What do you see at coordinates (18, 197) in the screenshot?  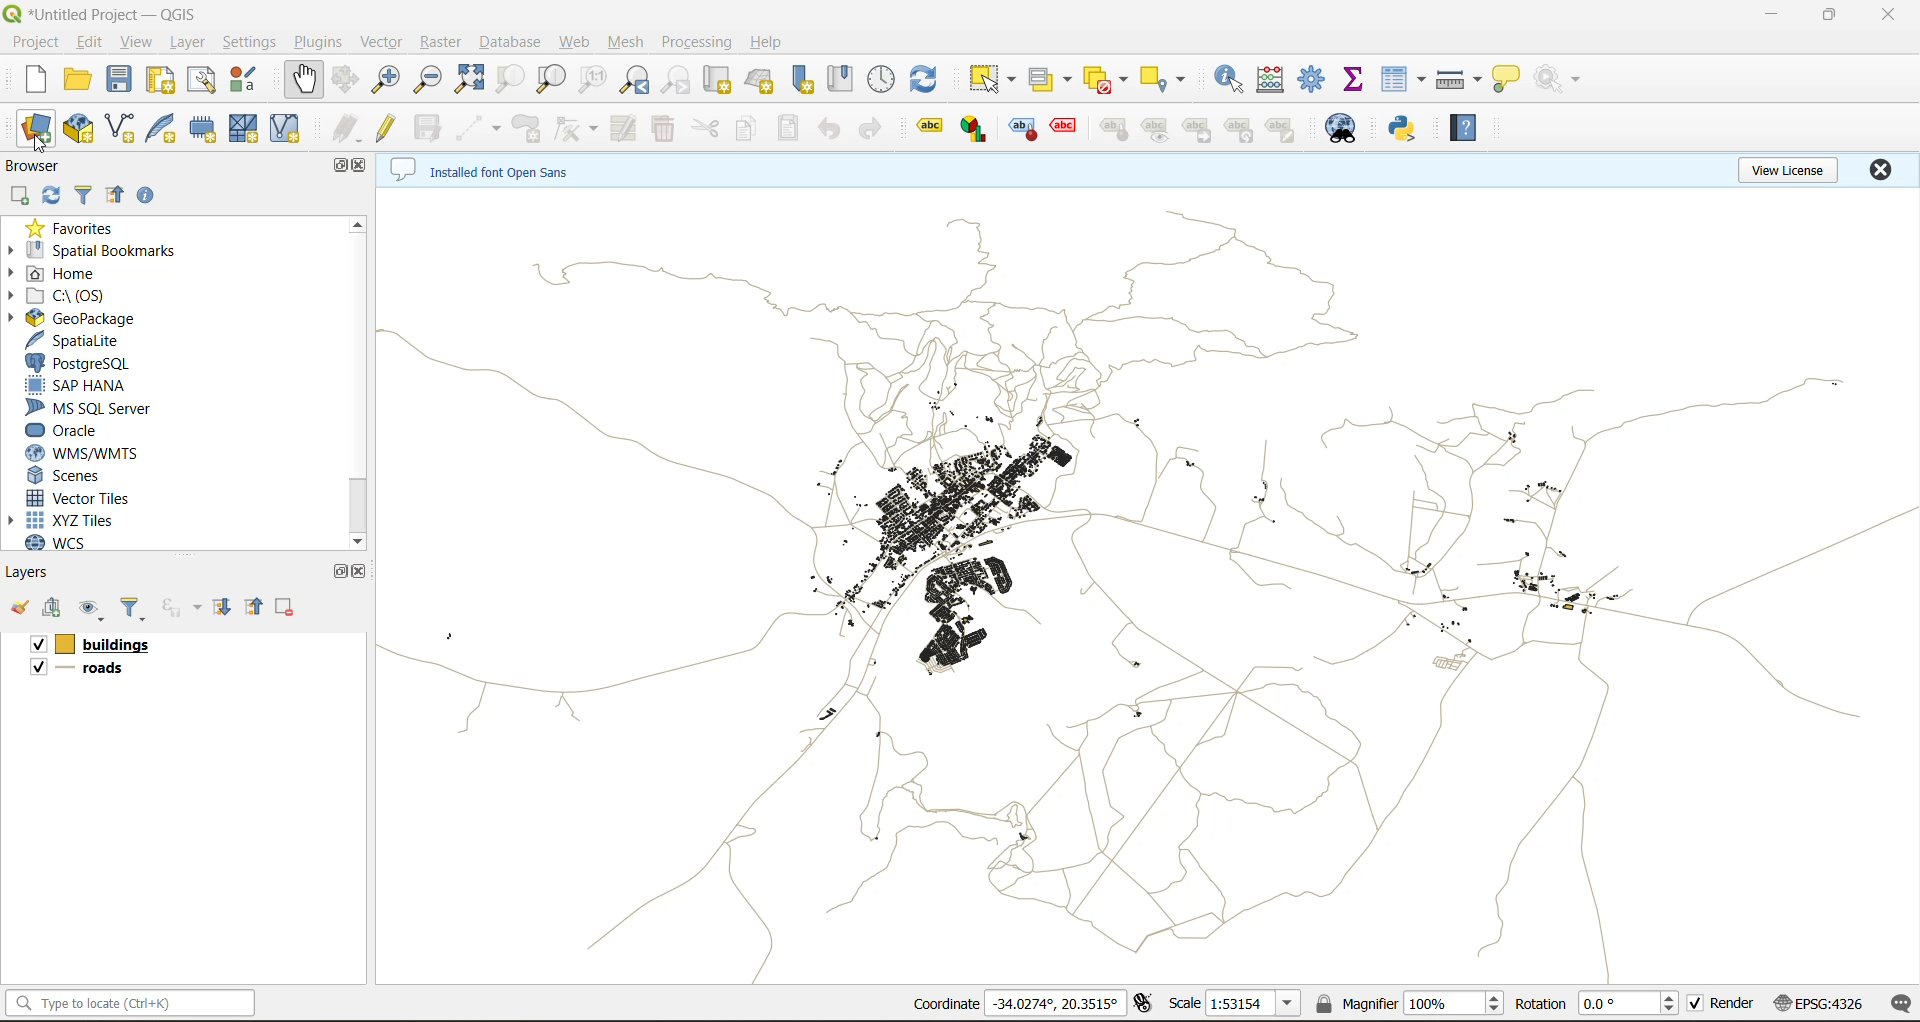 I see `add` at bounding box center [18, 197].